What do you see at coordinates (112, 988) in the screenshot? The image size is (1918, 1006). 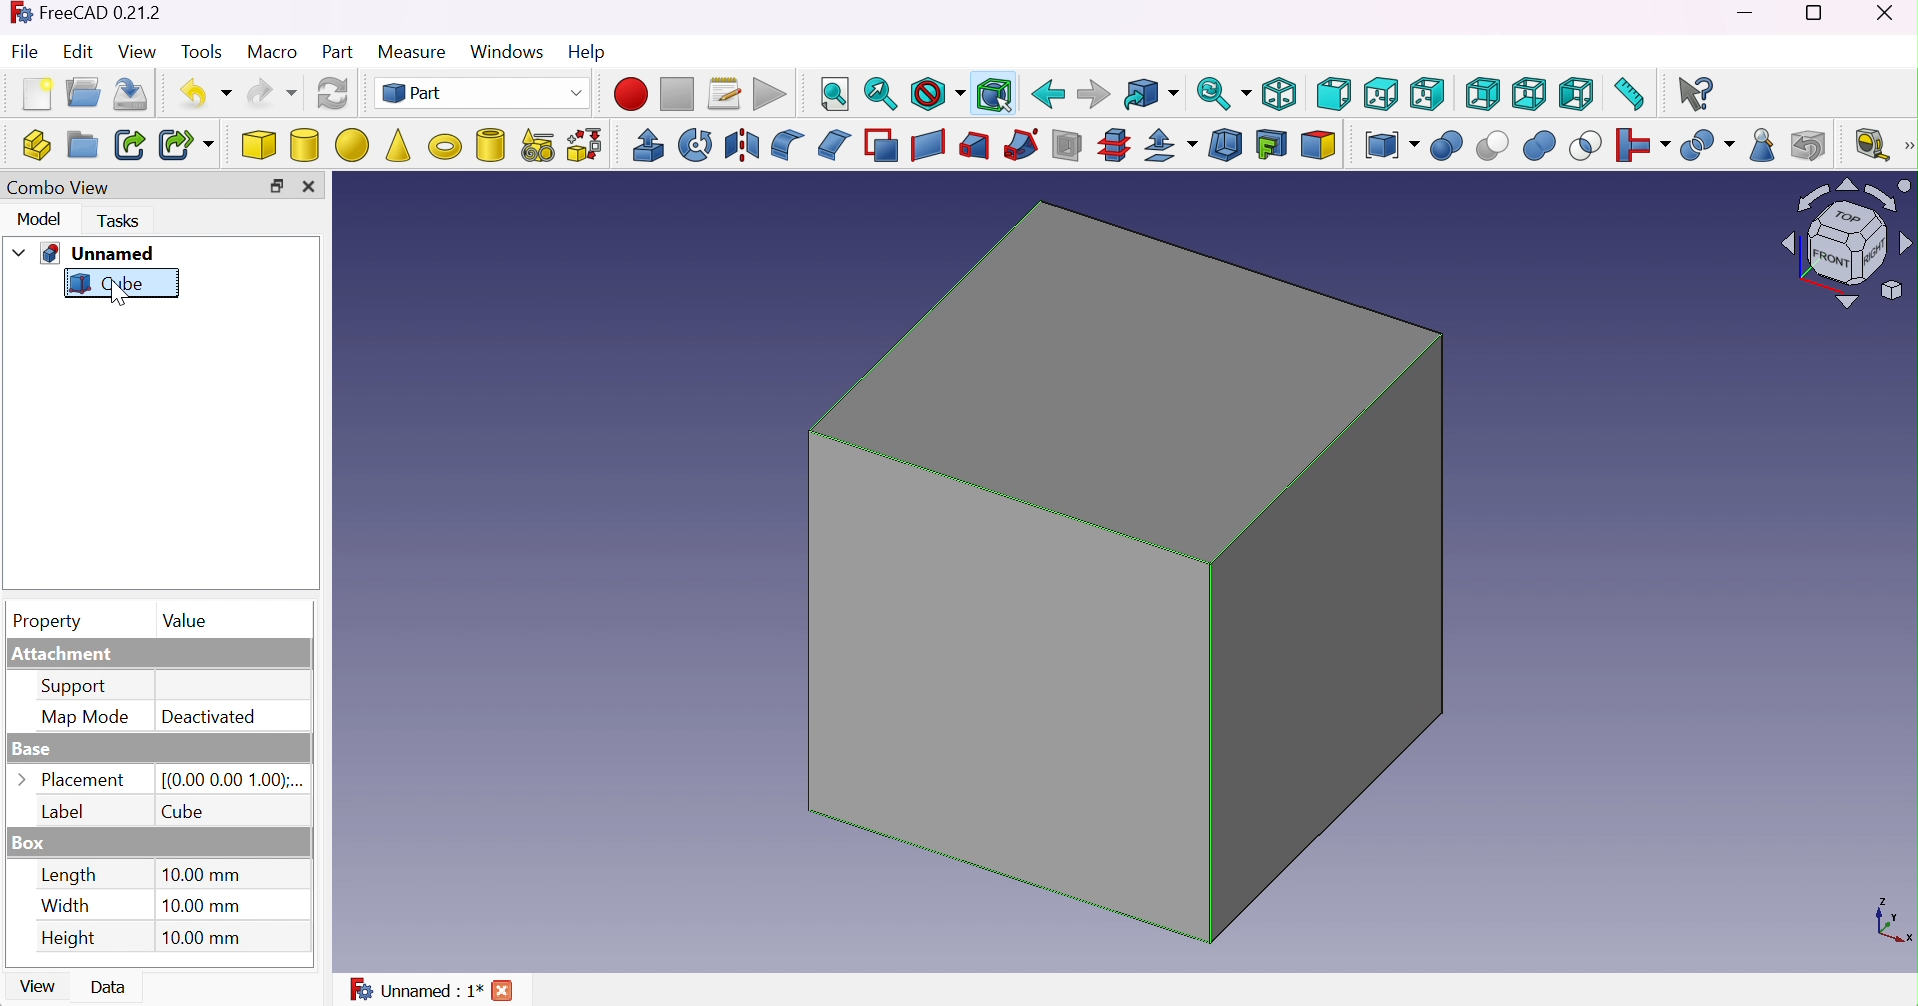 I see `Data` at bounding box center [112, 988].